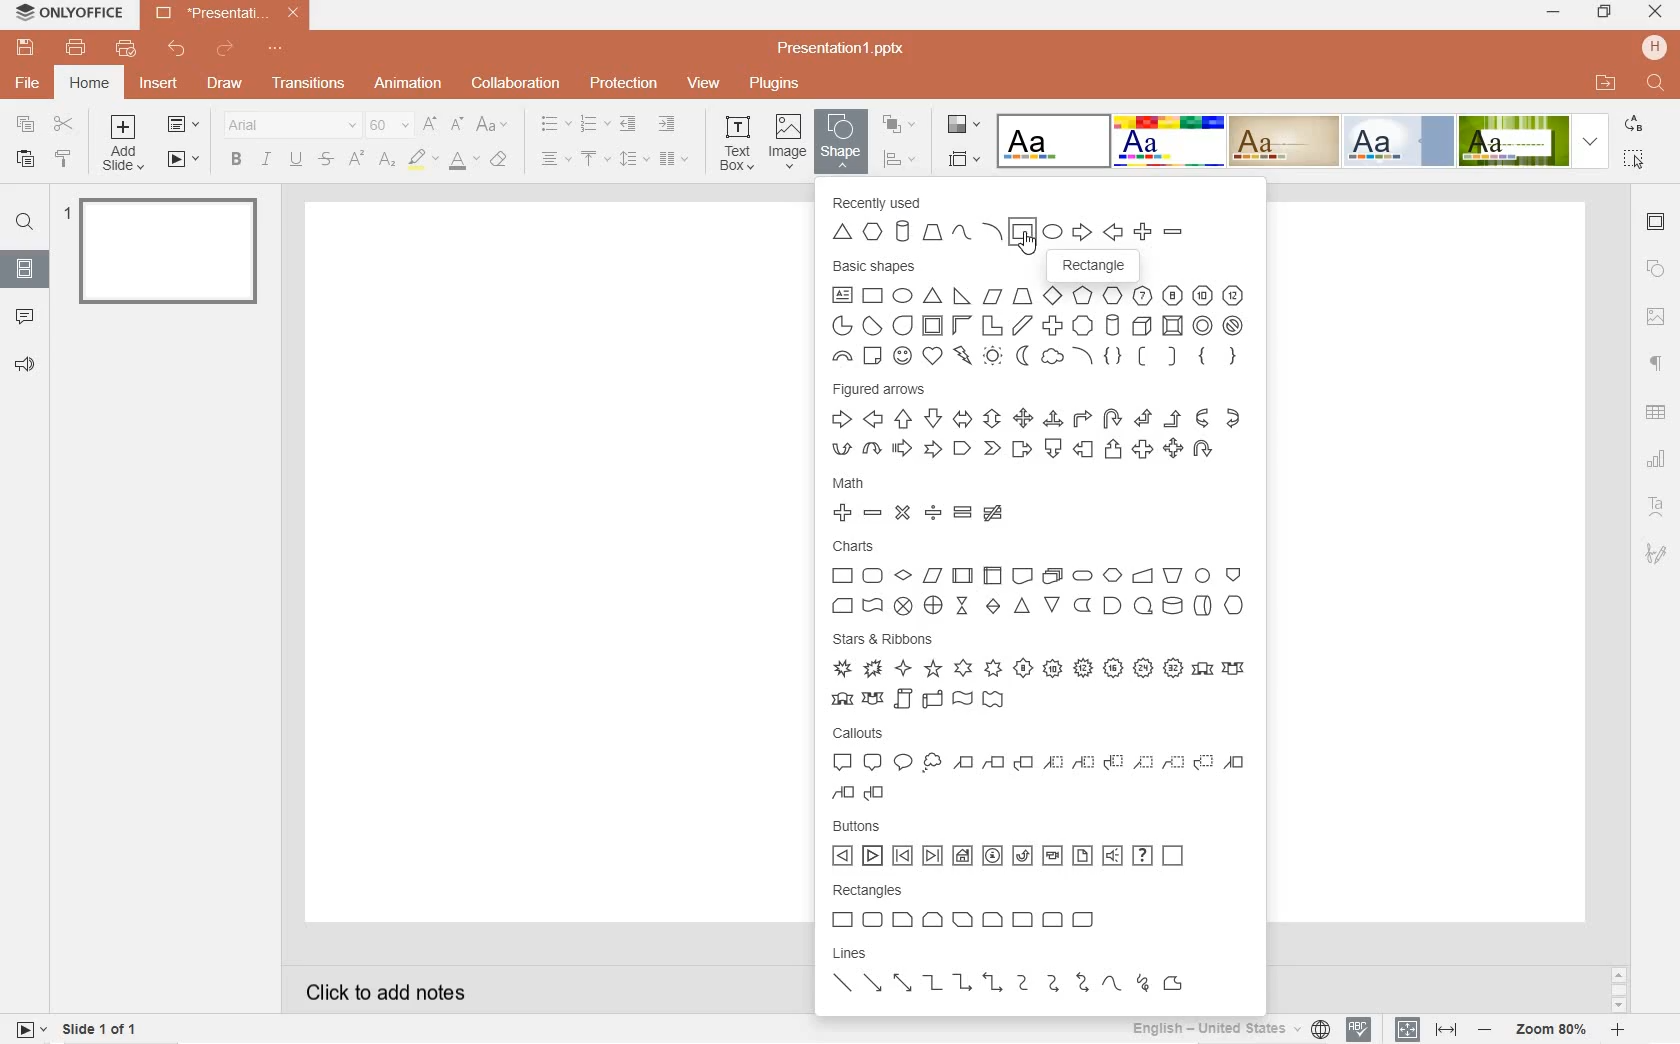 The height and width of the screenshot is (1044, 1680). Describe the element at coordinates (874, 764) in the screenshot. I see `Rounded Rectangle Callout` at that location.